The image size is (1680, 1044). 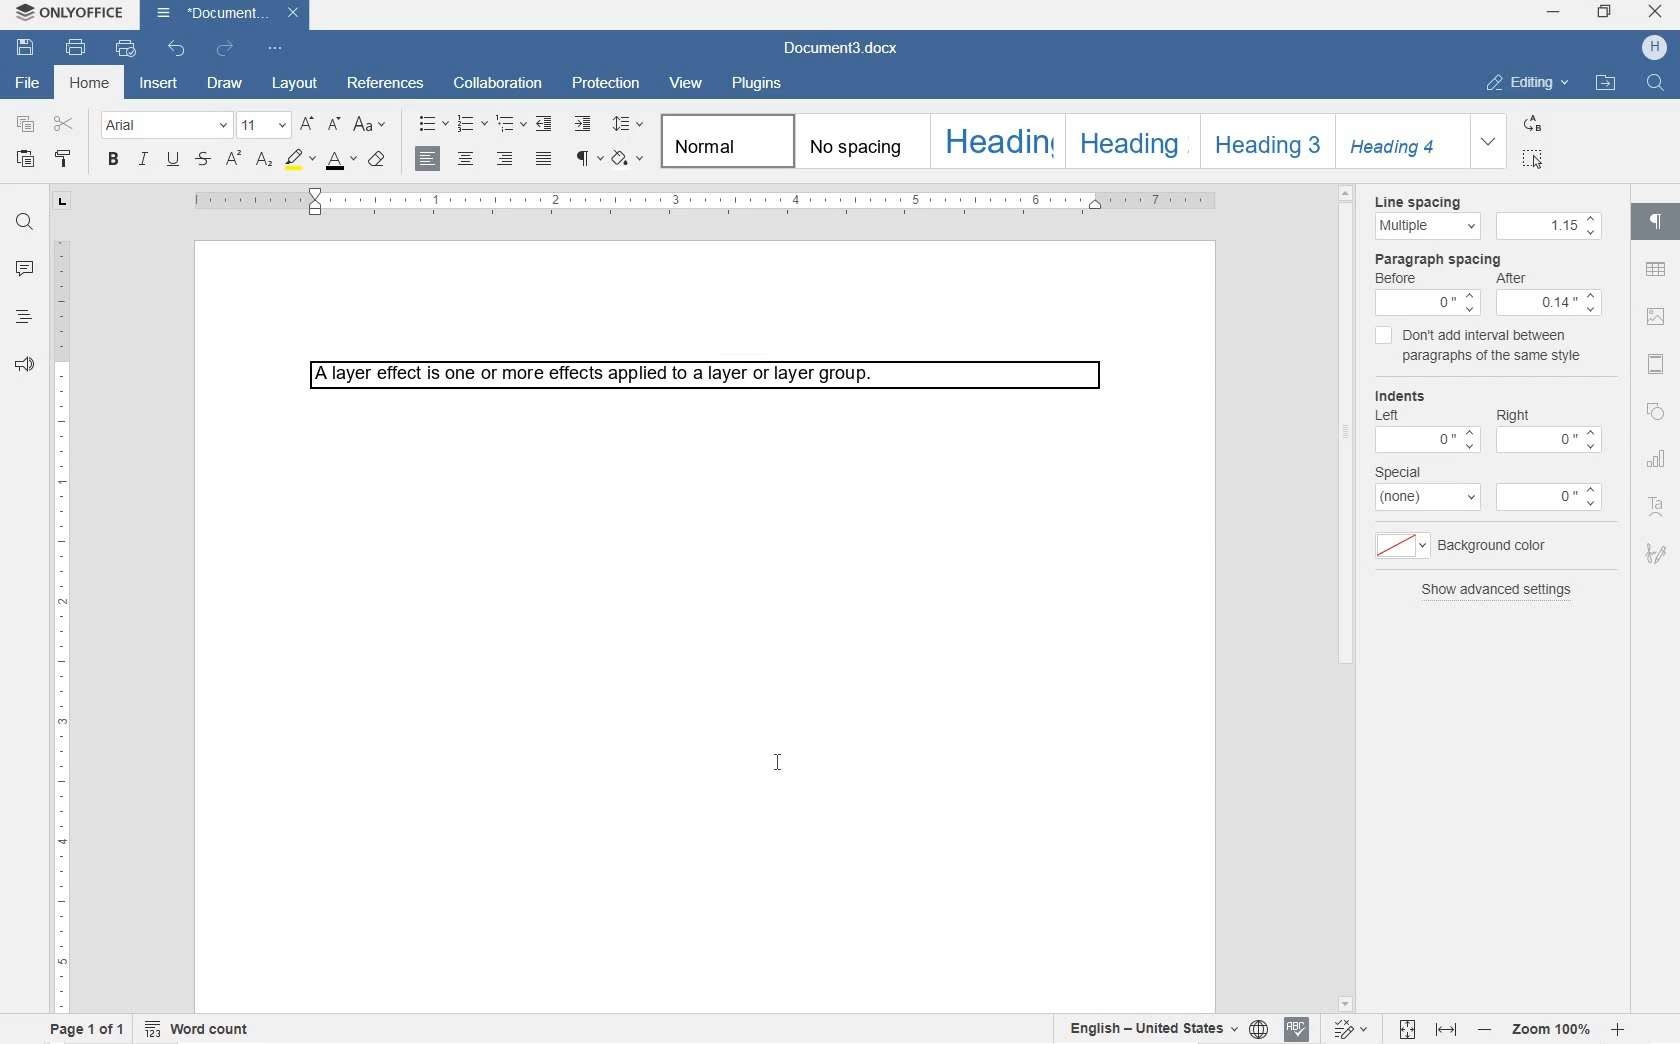 I want to click on REDO, so click(x=227, y=49).